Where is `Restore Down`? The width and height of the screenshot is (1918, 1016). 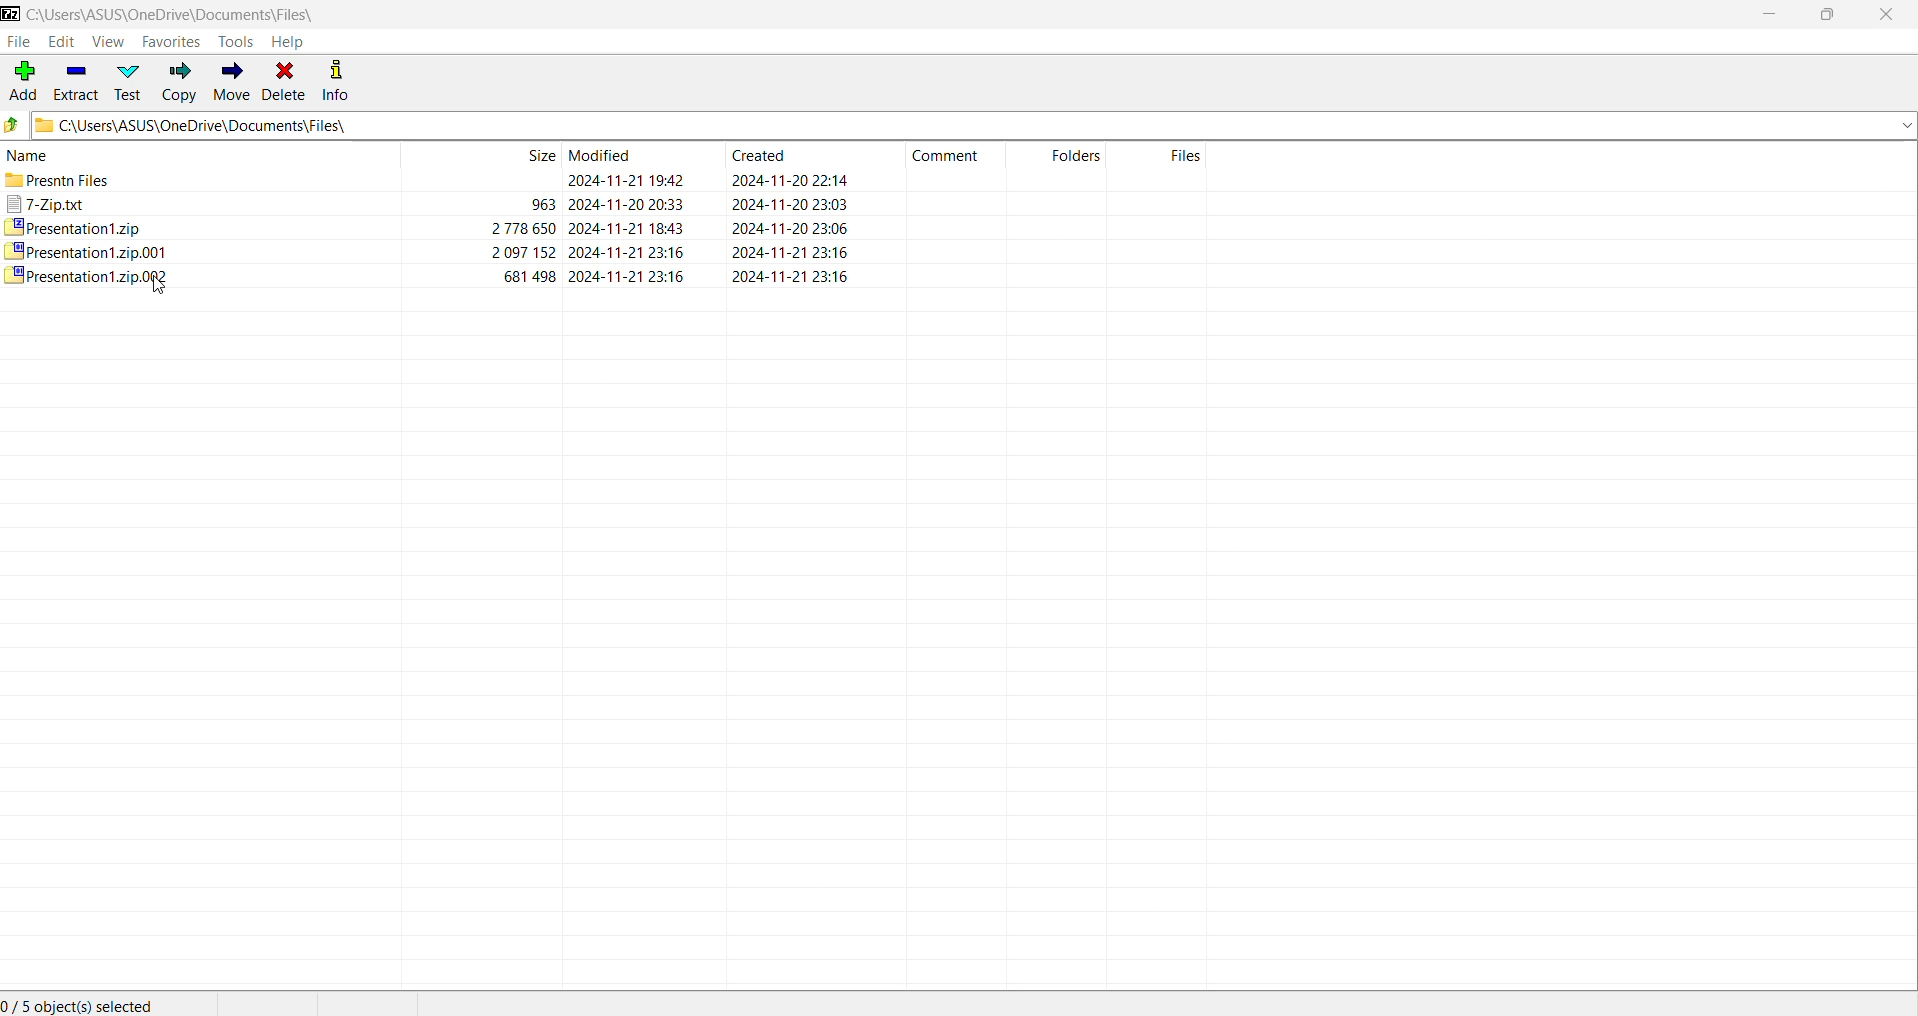 Restore Down is located at coordinates (1827, 14).